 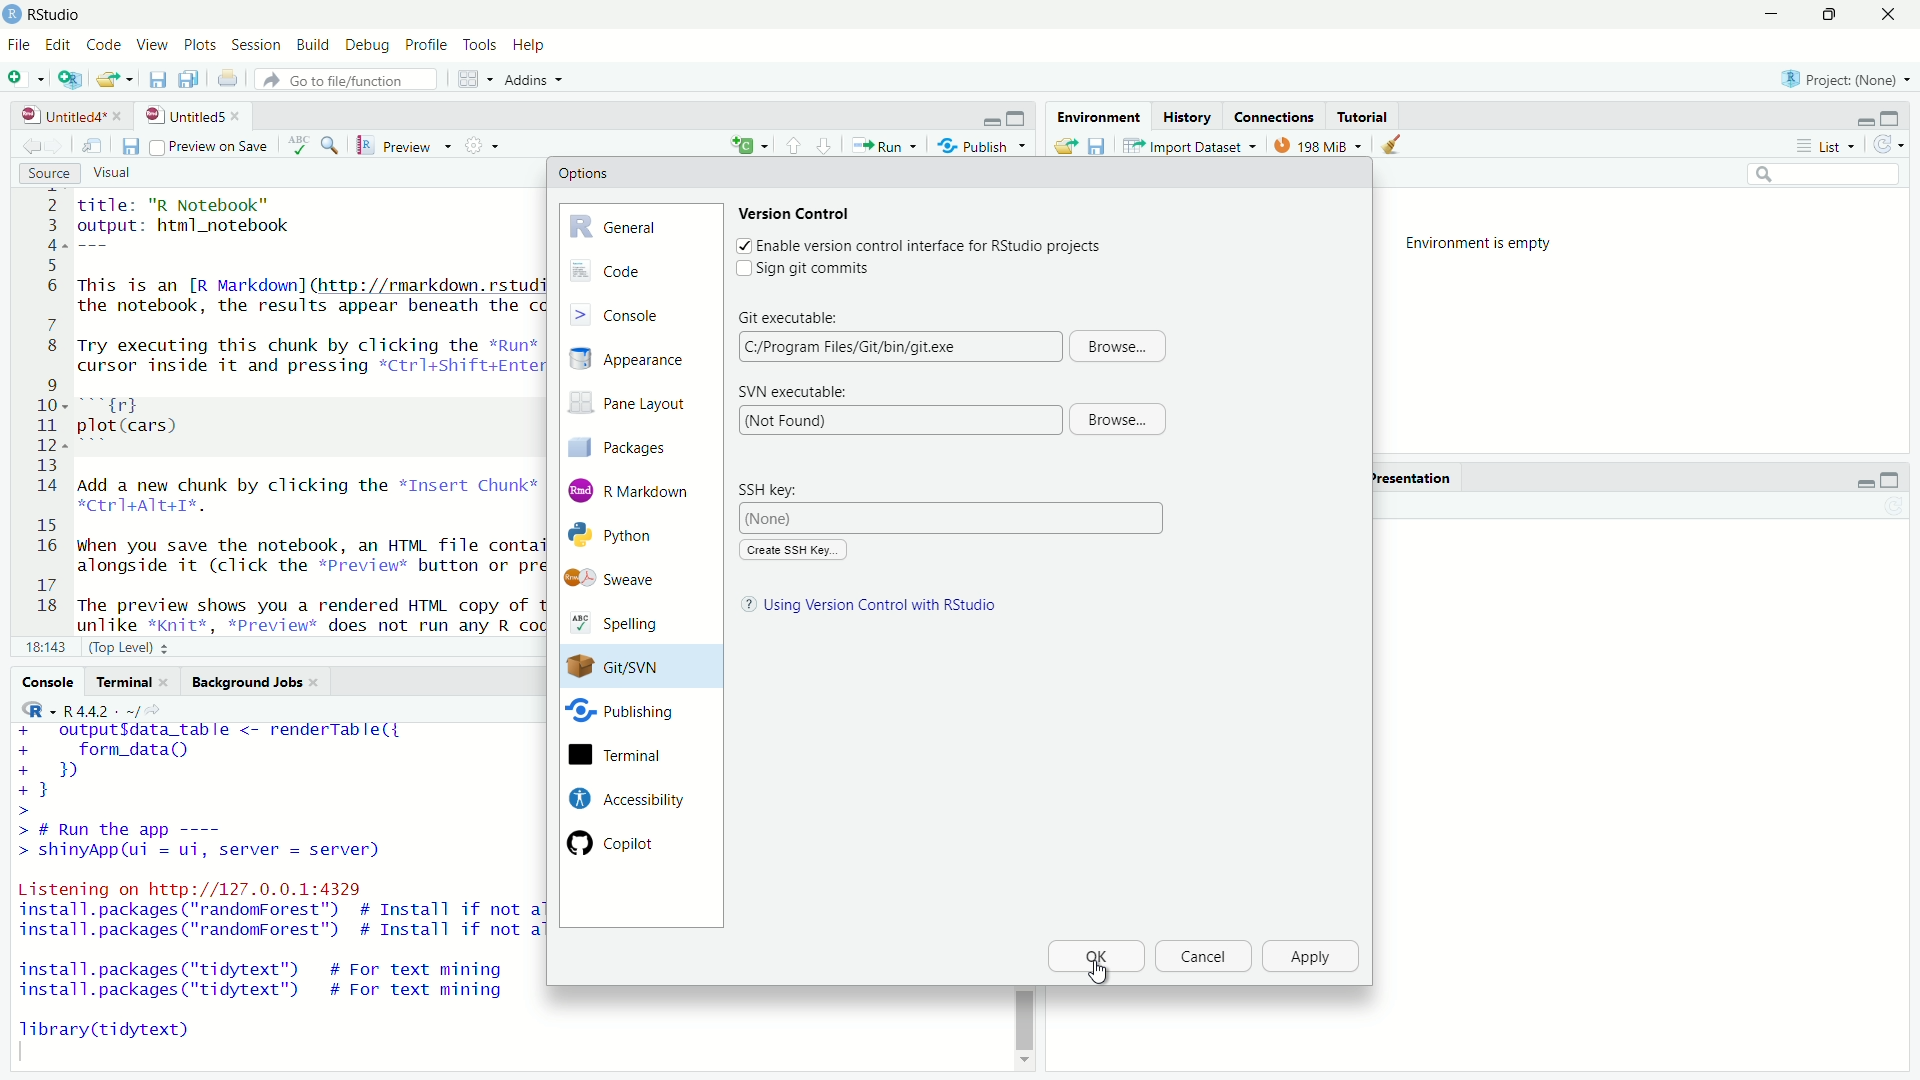 I want to click on save, so click(x=129, y=147).